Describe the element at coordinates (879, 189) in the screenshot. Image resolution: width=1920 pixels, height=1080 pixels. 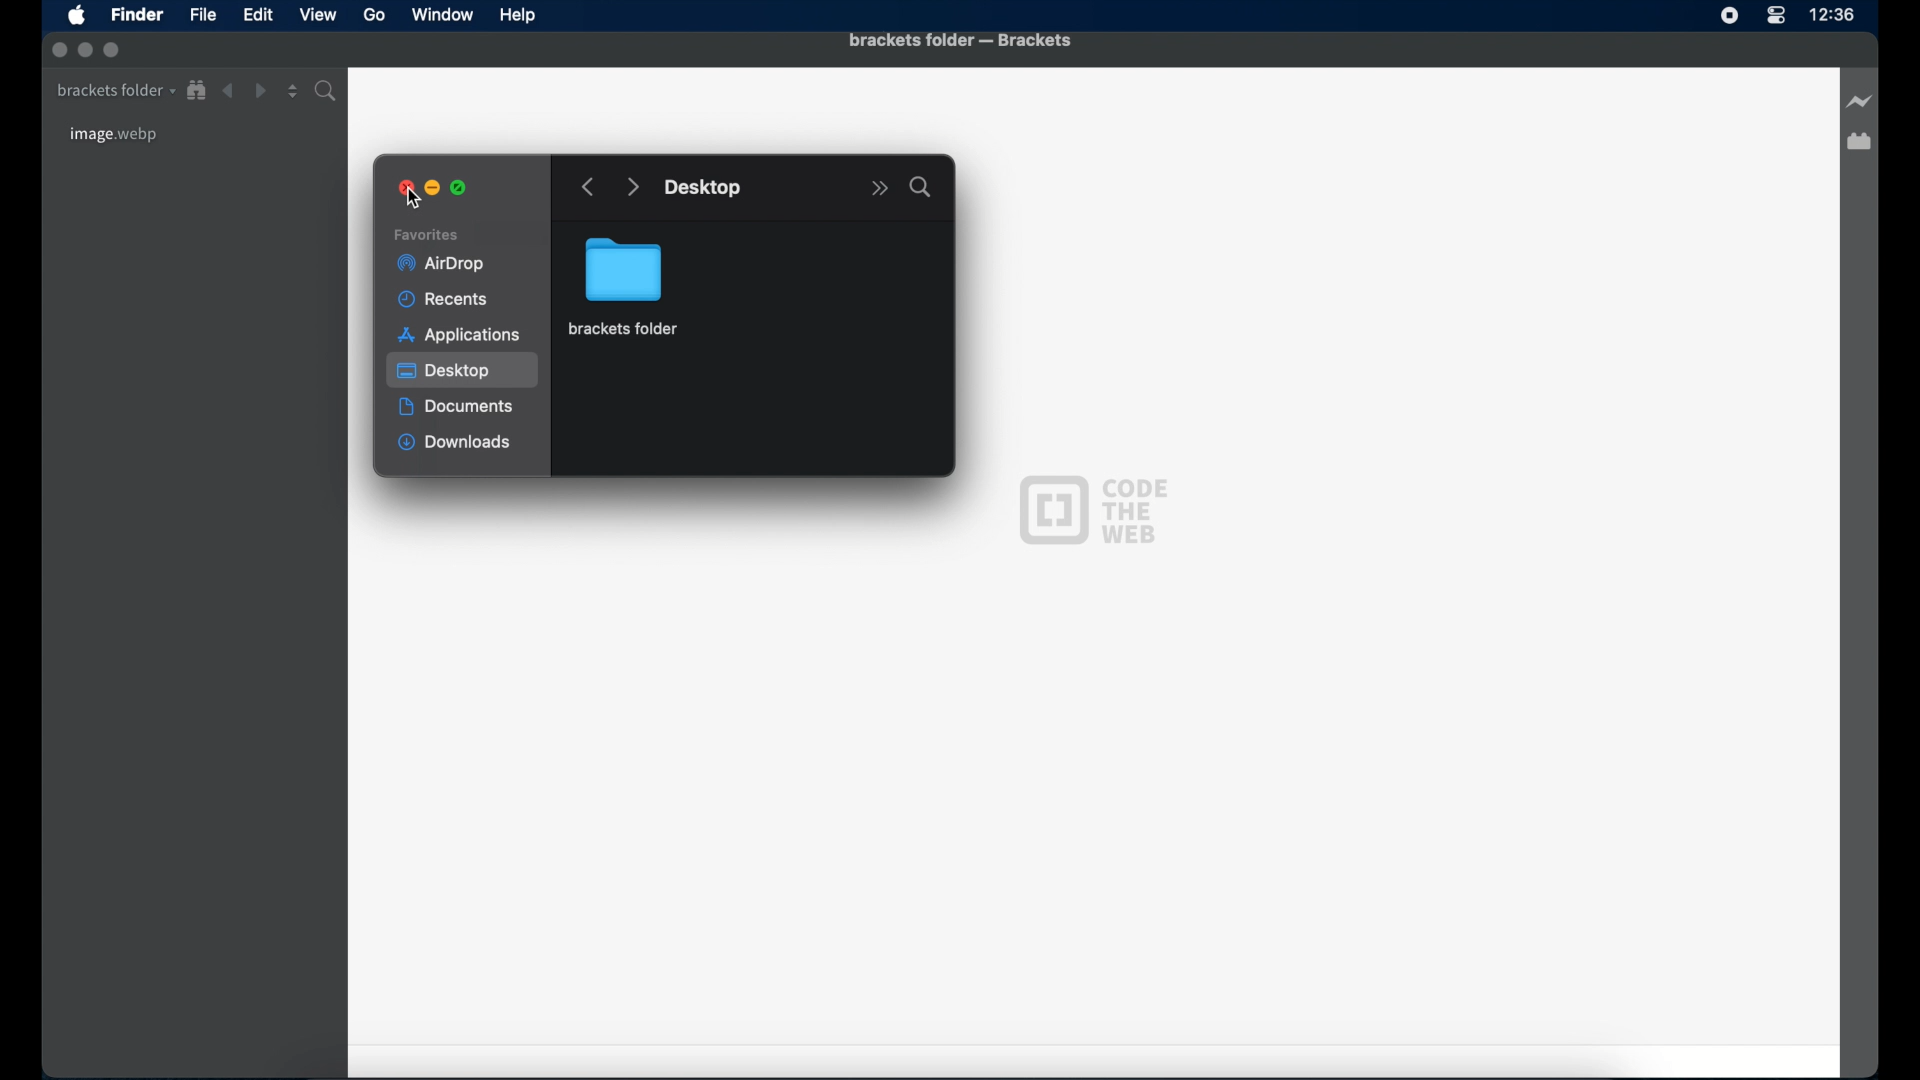
I see `more options` at that location.